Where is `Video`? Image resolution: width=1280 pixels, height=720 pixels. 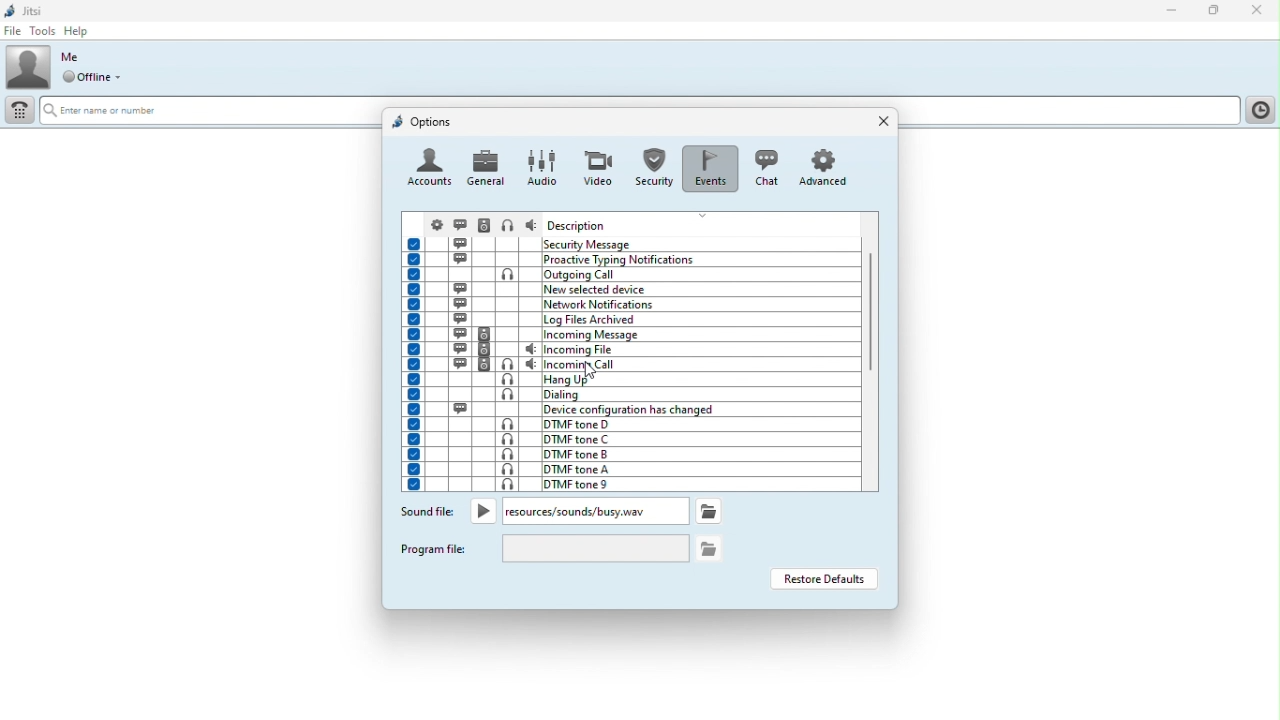
Video is located at coordinates (596, 162).